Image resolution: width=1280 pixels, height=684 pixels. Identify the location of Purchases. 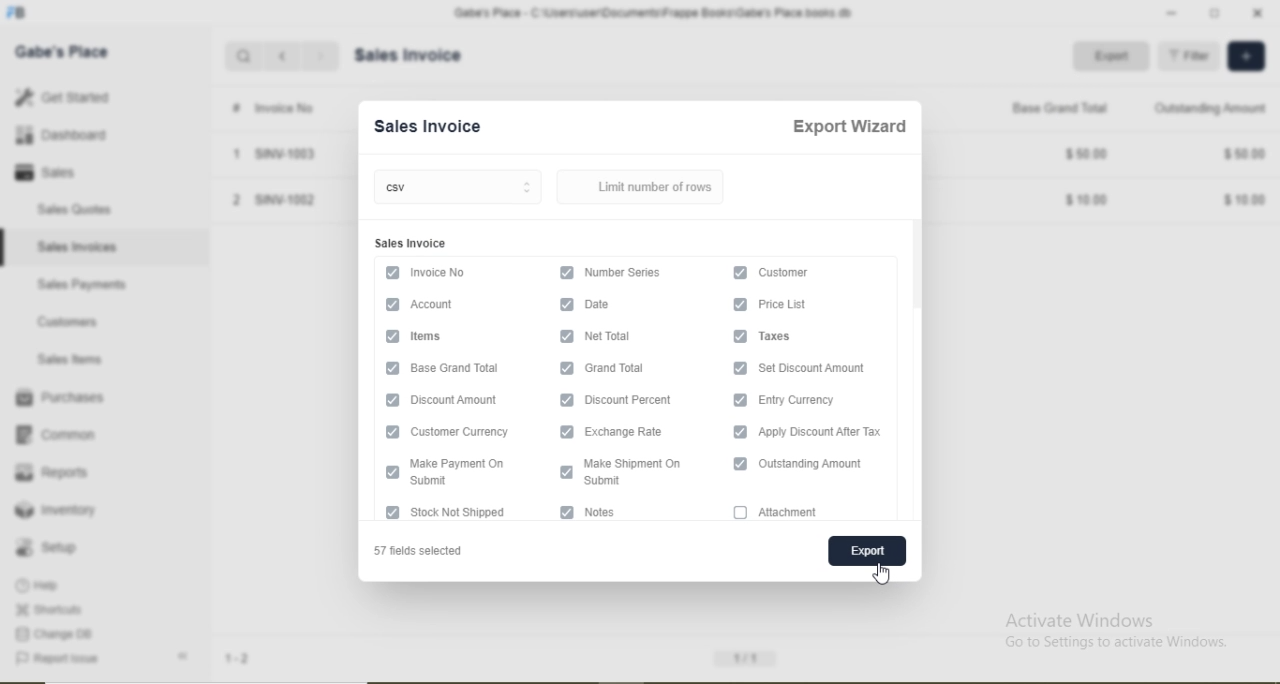
(61, 396).